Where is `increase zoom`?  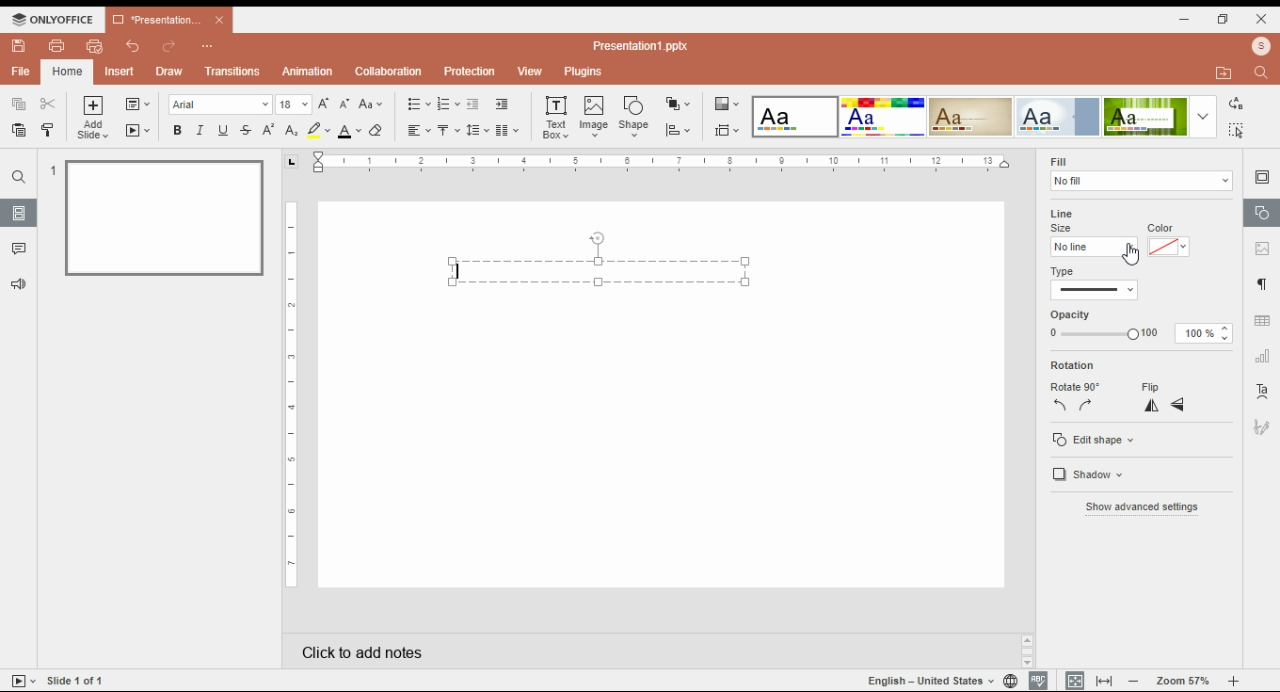 increase zoom is located at coordinates (1234, 681).